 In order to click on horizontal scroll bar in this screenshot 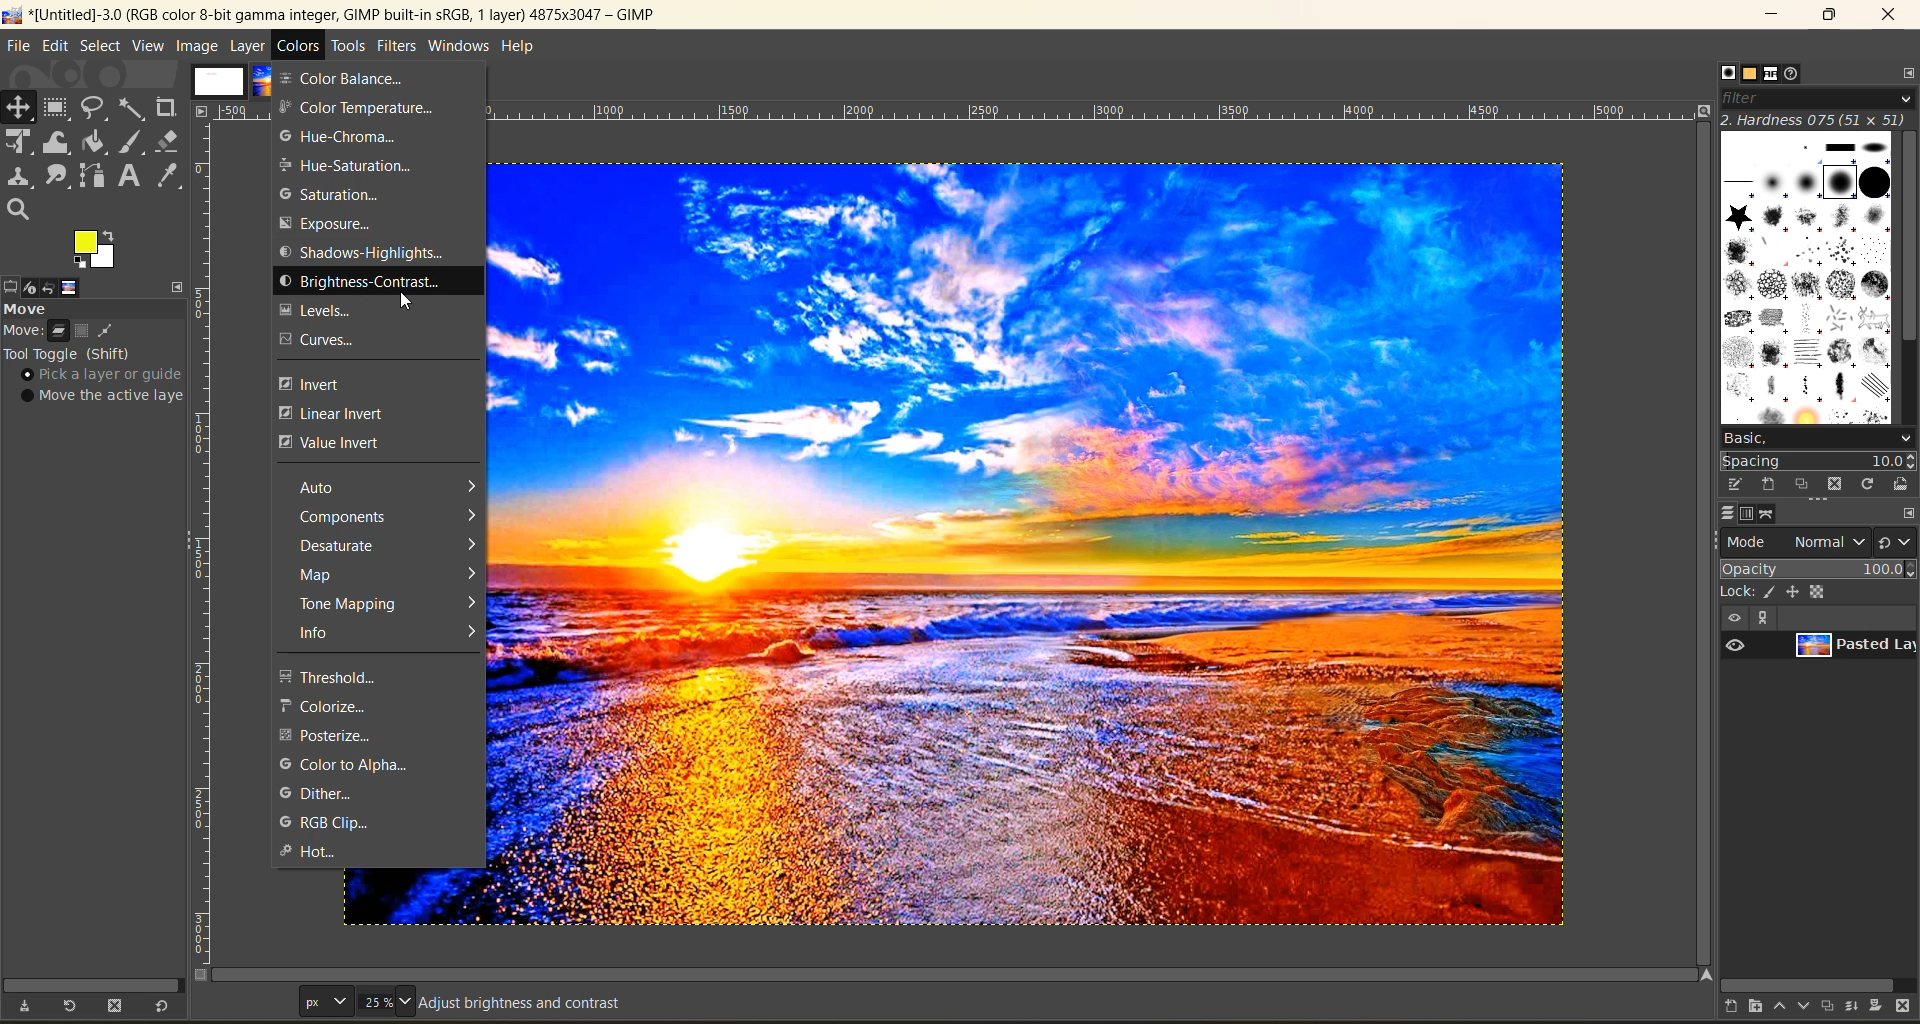, I will do `click(1812, 985)`.